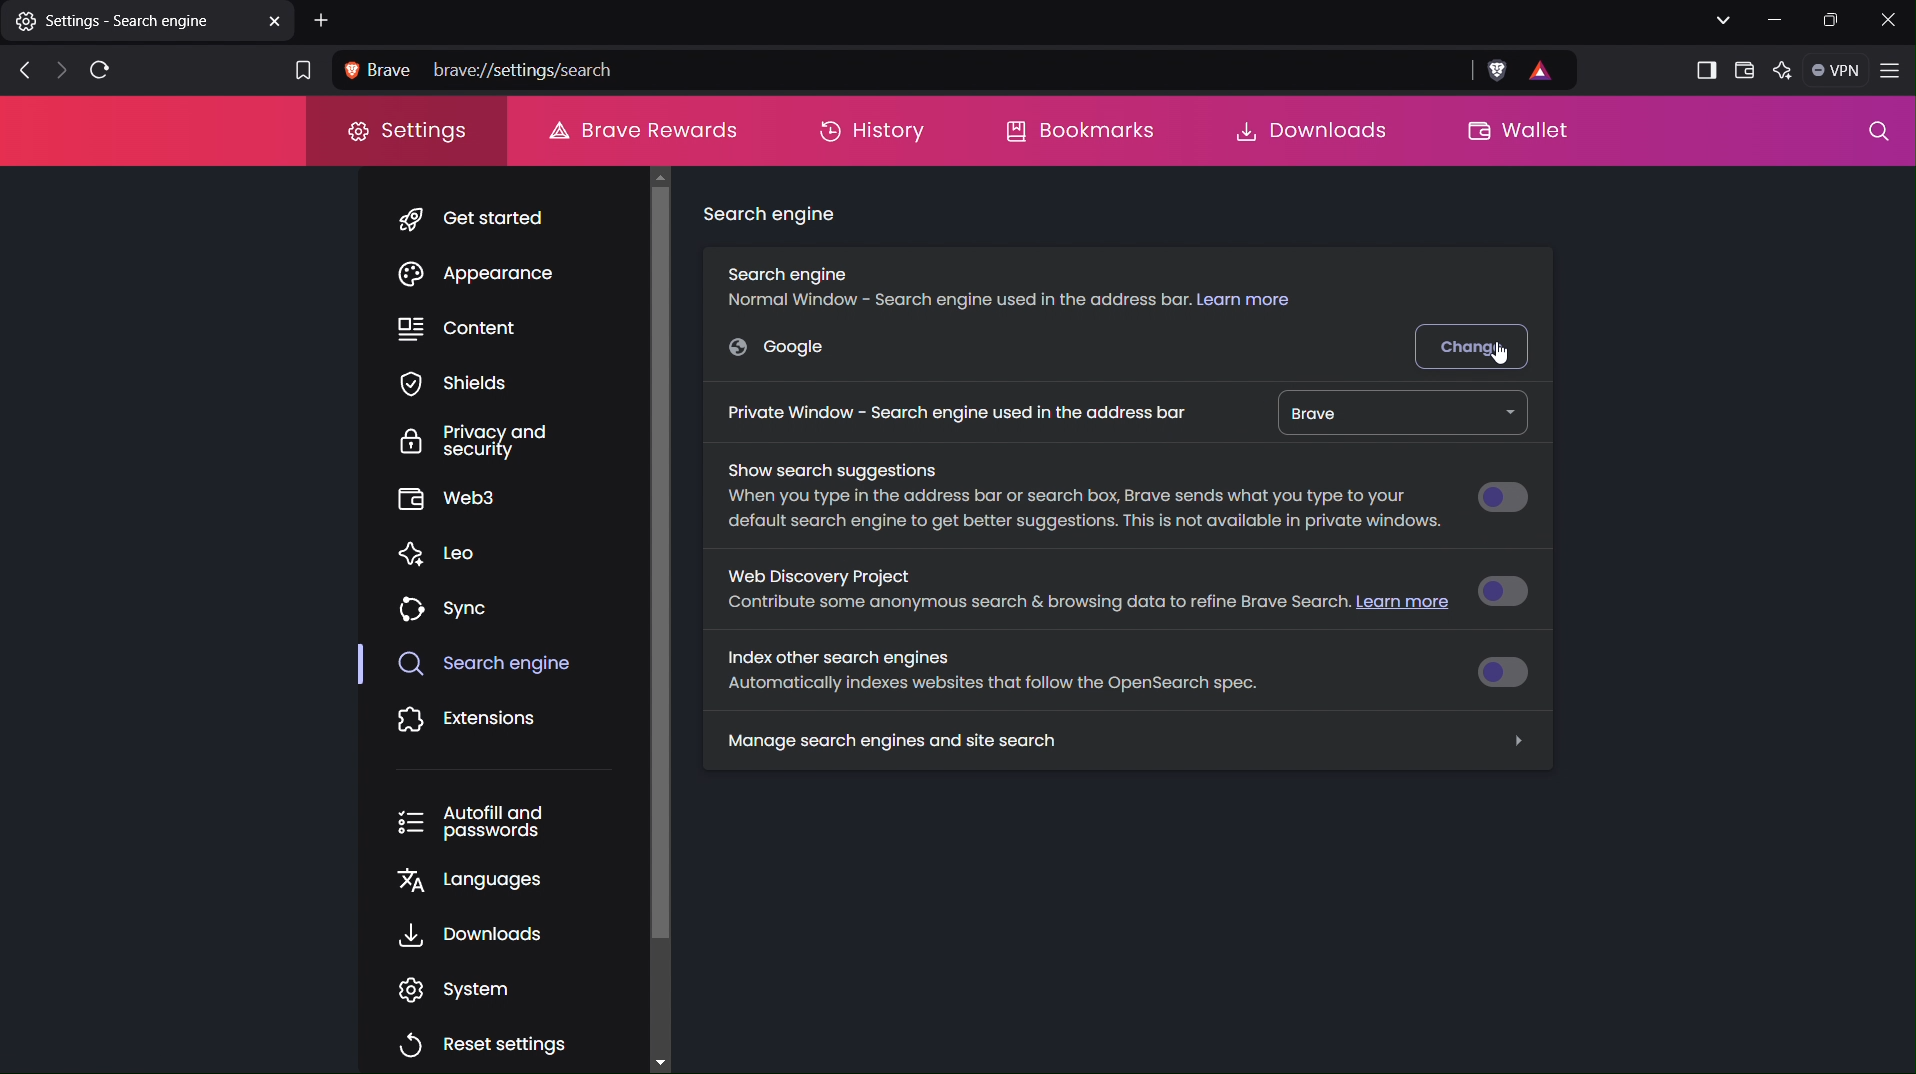 The height and width of the screenshot is (1074, 1916). What do you see at coordinates (1701, 68) in the screenshot?
I see `Show sidebar` at bounding box center [1701, 68].